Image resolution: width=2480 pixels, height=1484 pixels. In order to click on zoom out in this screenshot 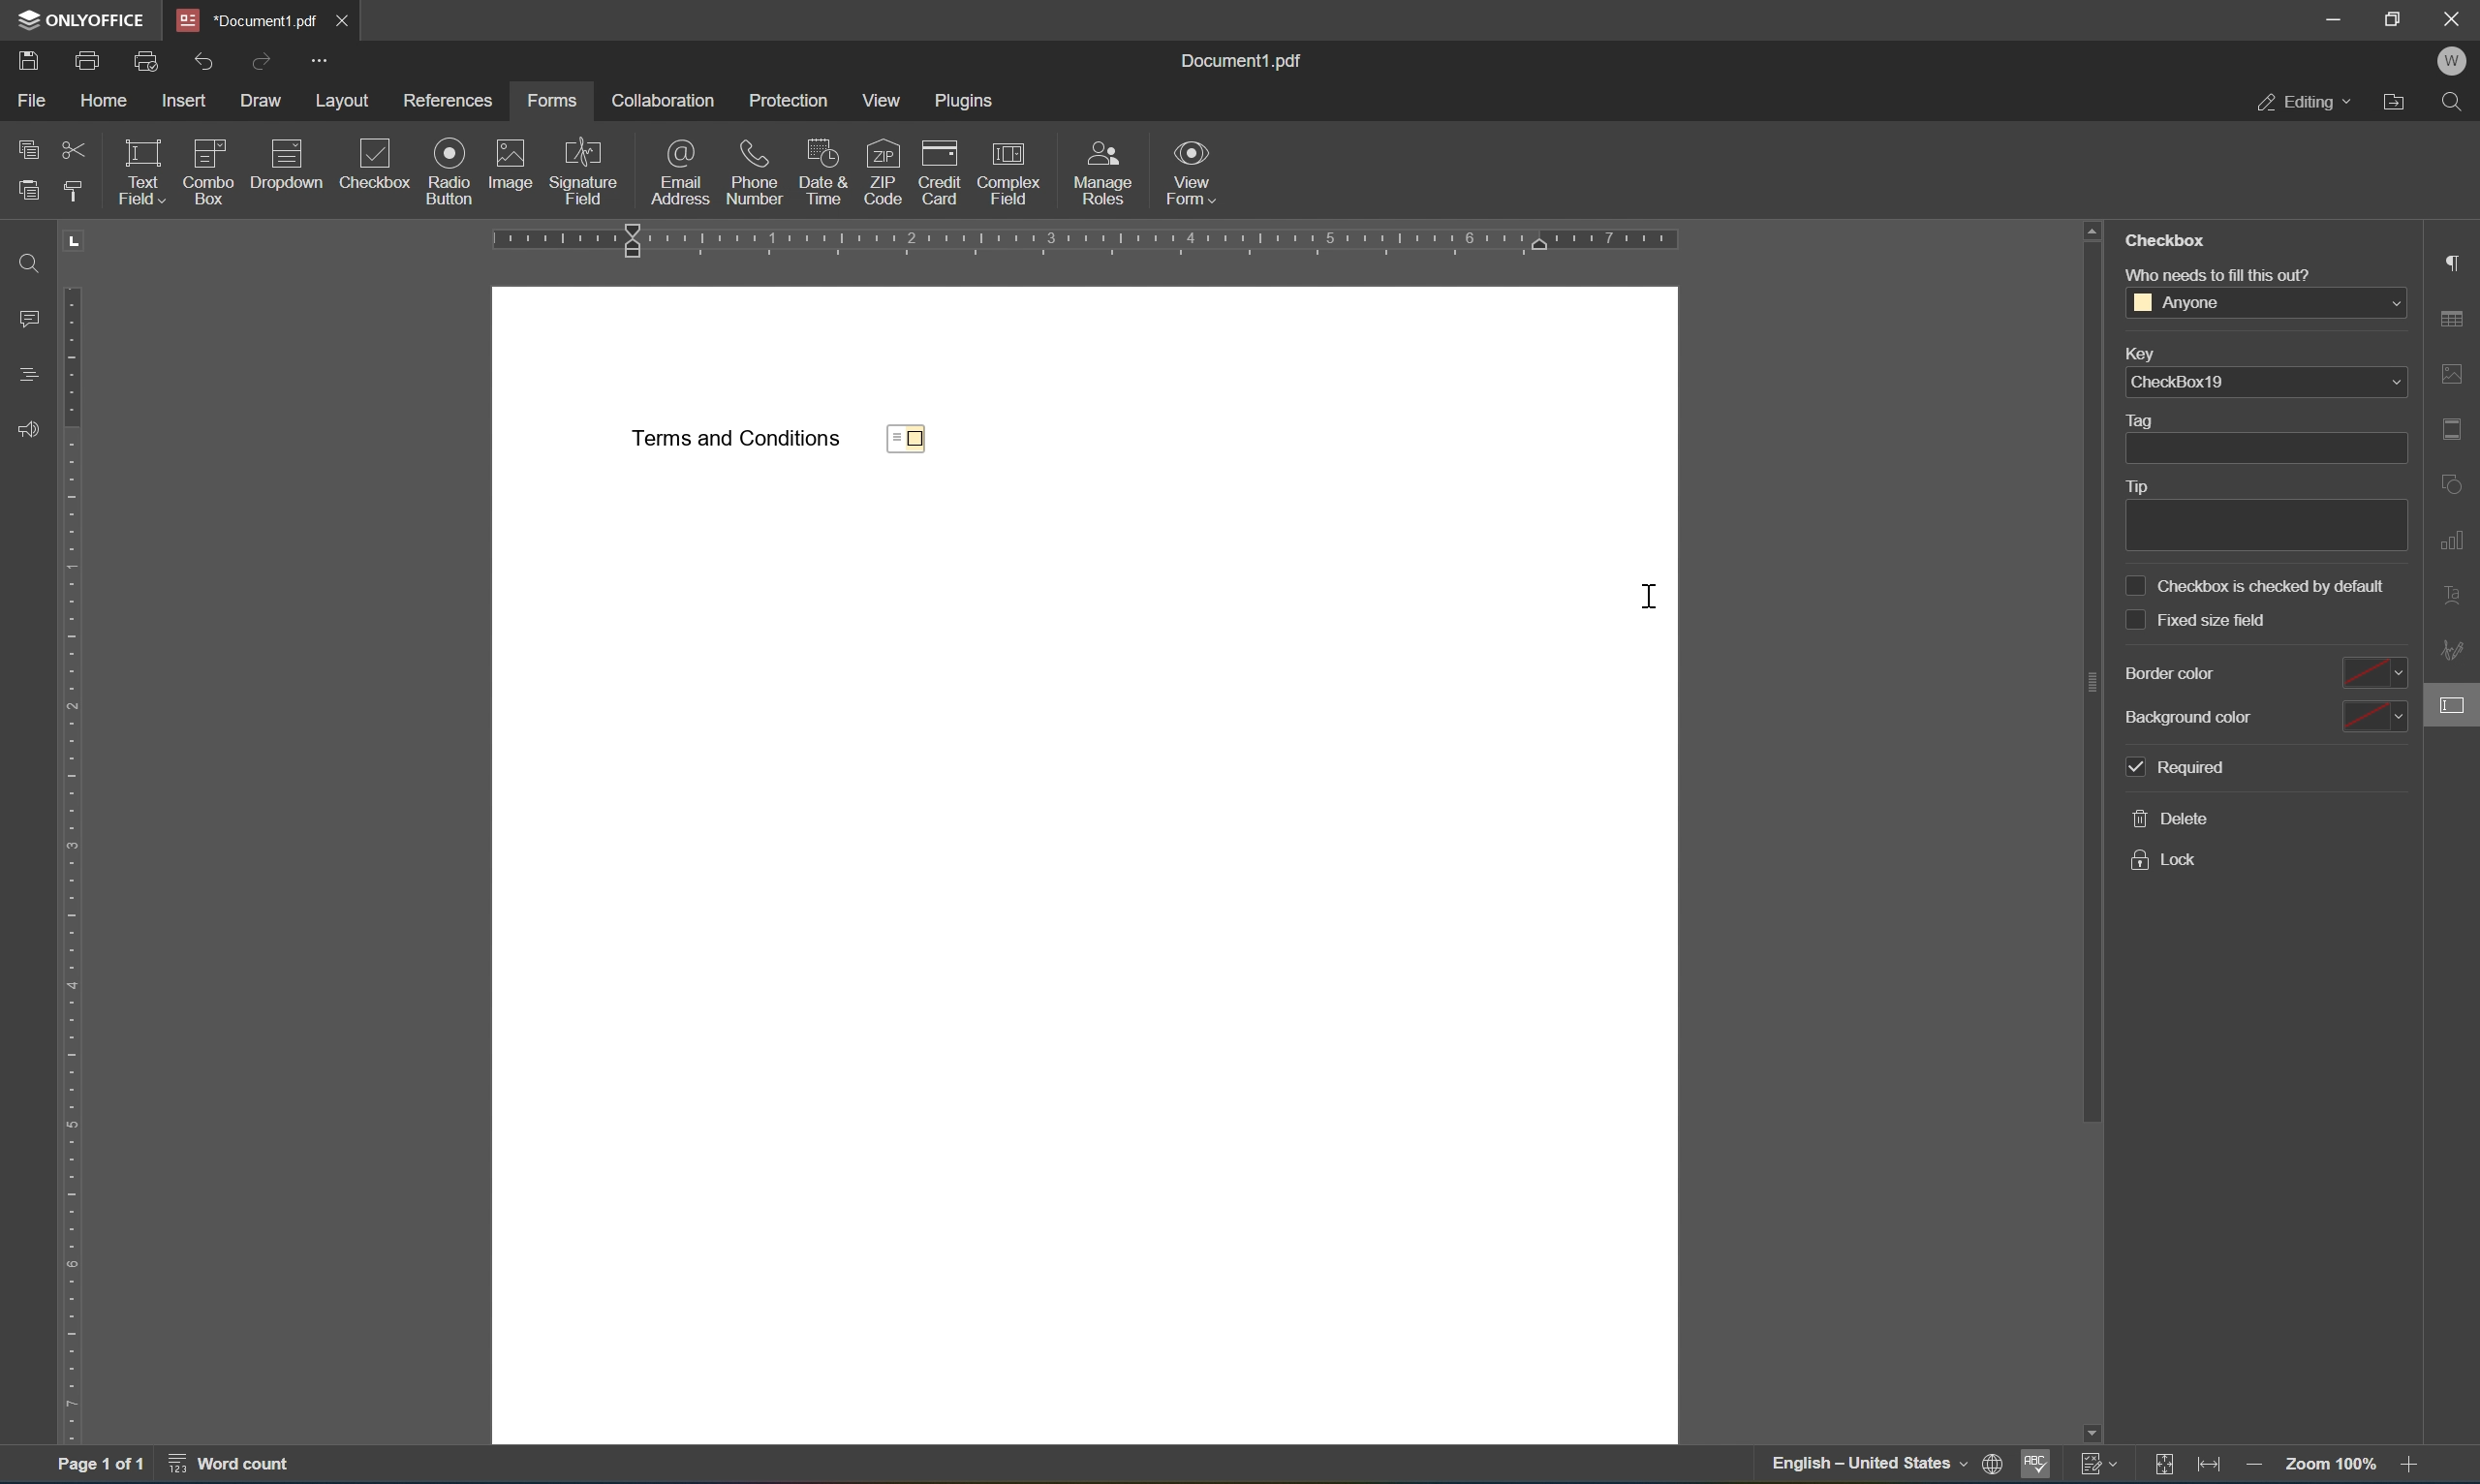, I will do `click(2259, 1467)`.